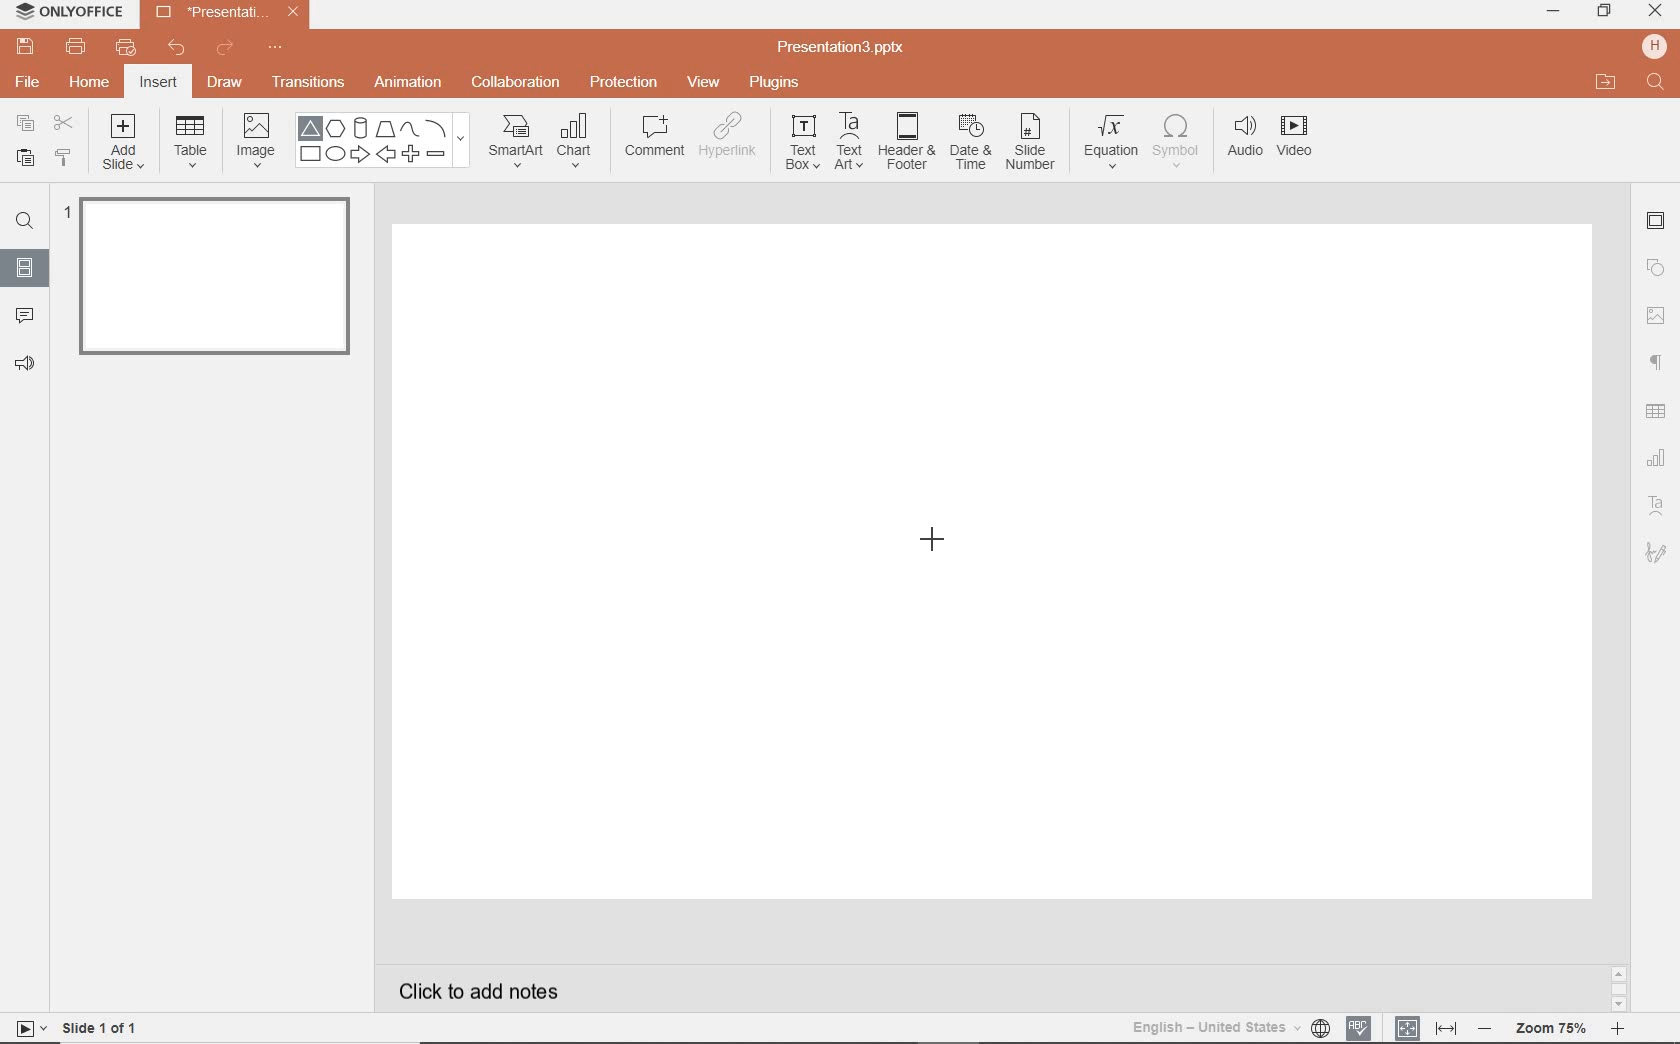  Describe the element at coordinates (1364, 1025) in the screenshot. I see `SPELL CHECKING` at that location.